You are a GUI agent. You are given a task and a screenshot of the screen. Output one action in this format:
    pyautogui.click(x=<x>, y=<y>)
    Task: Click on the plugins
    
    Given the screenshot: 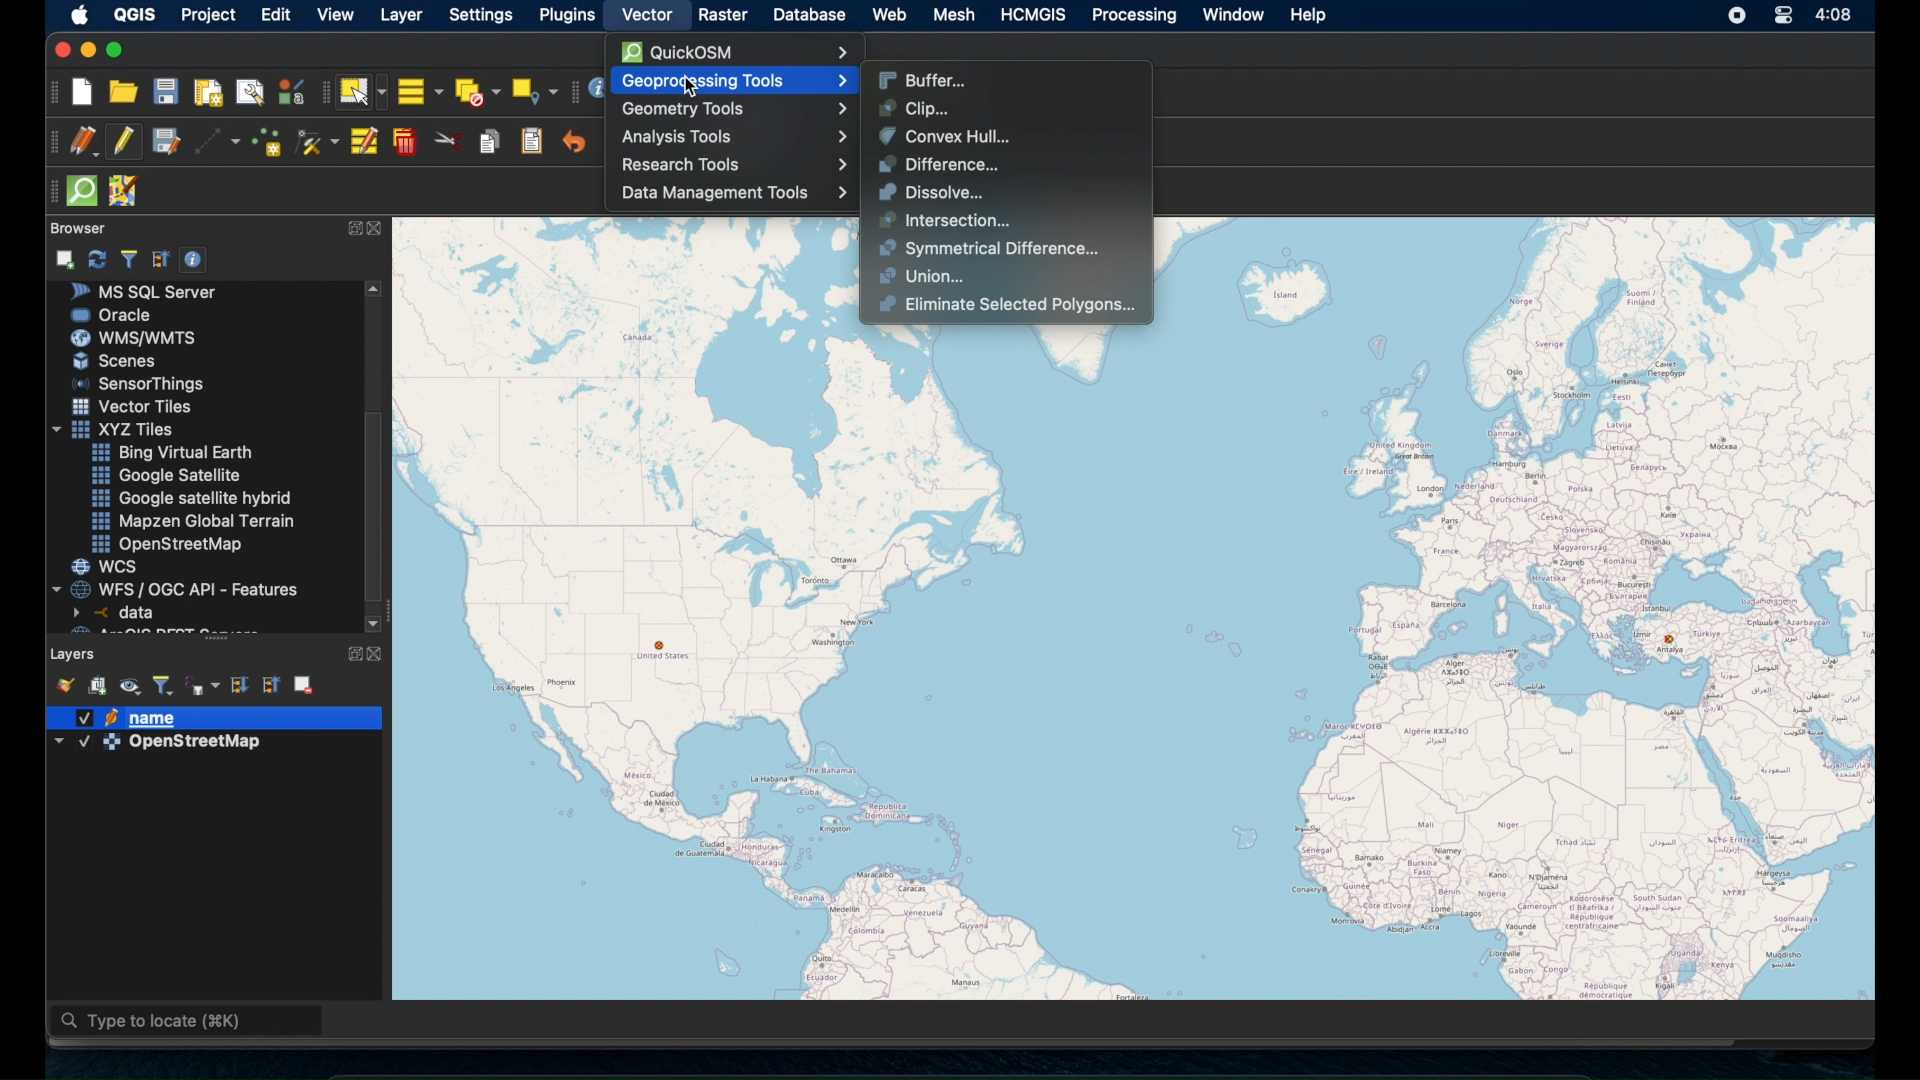 What is the action you would take?
    pyautogui.click(x=567, y=15)
    